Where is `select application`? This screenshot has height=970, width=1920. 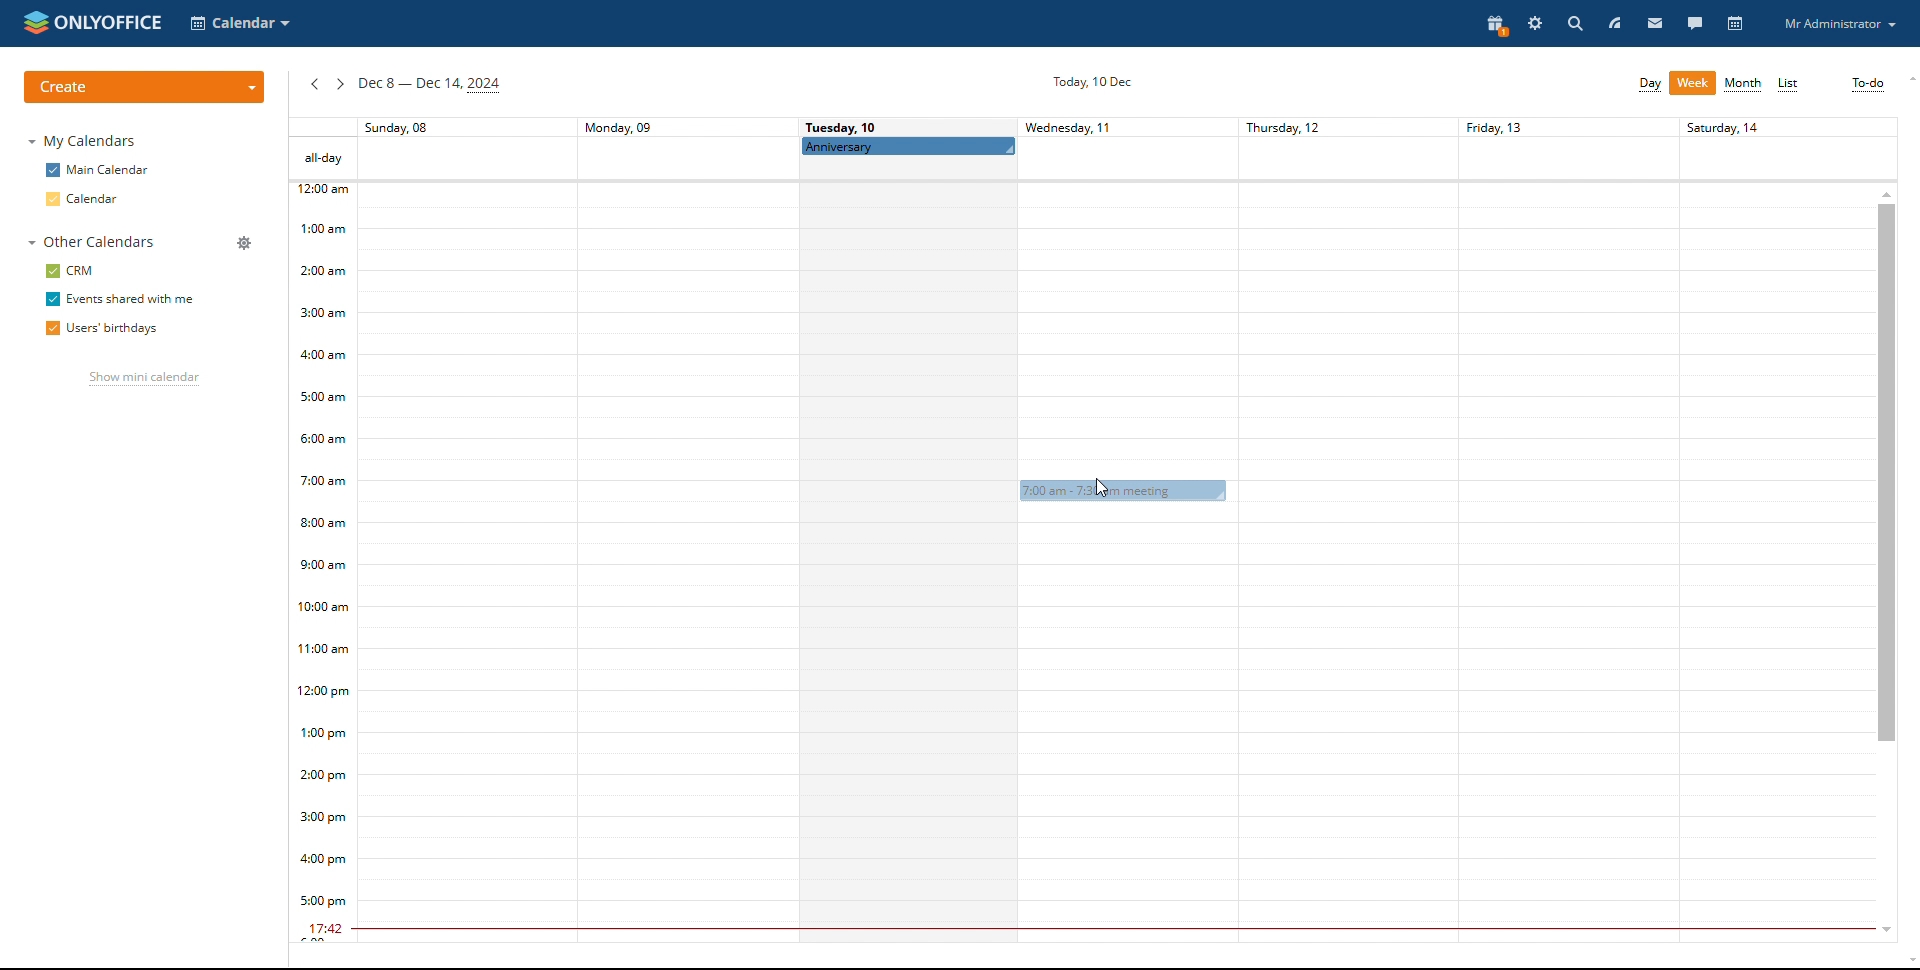
select application is located at coordinates (242, 24).